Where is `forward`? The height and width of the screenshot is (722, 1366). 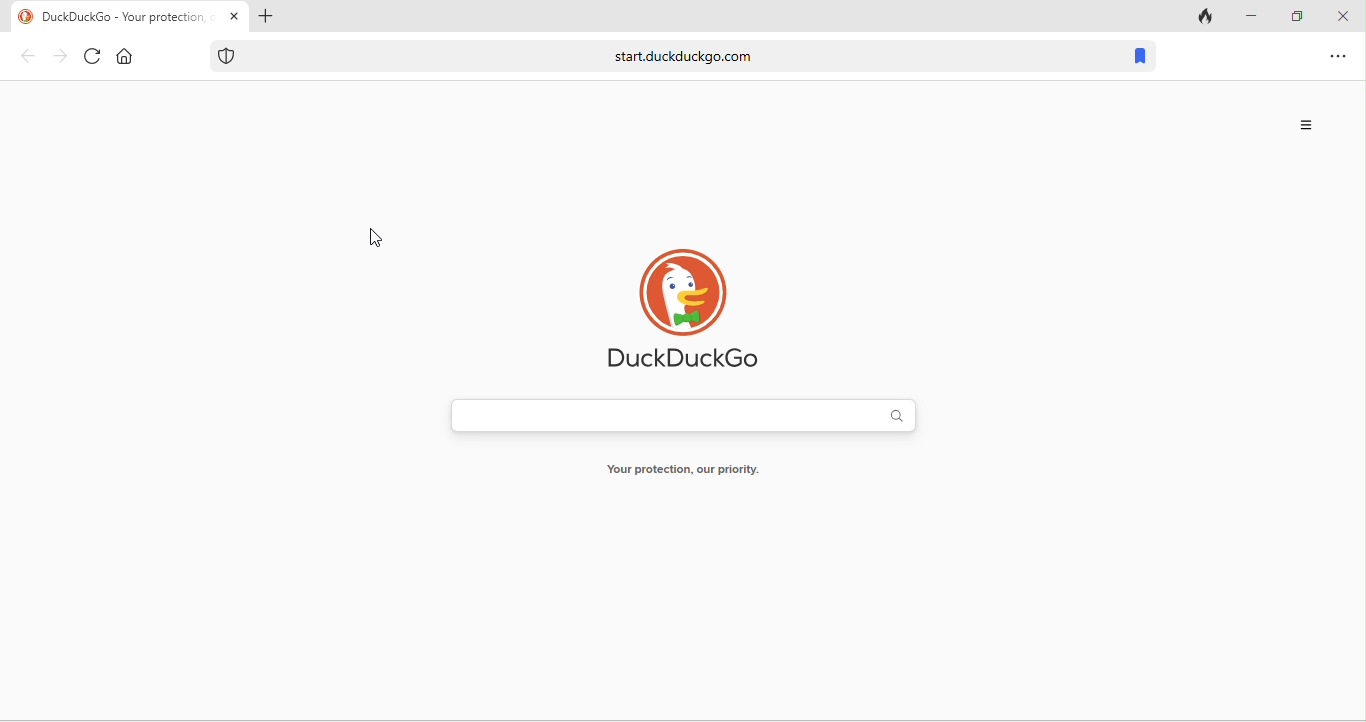
forward is located at coordinates (60, 57).